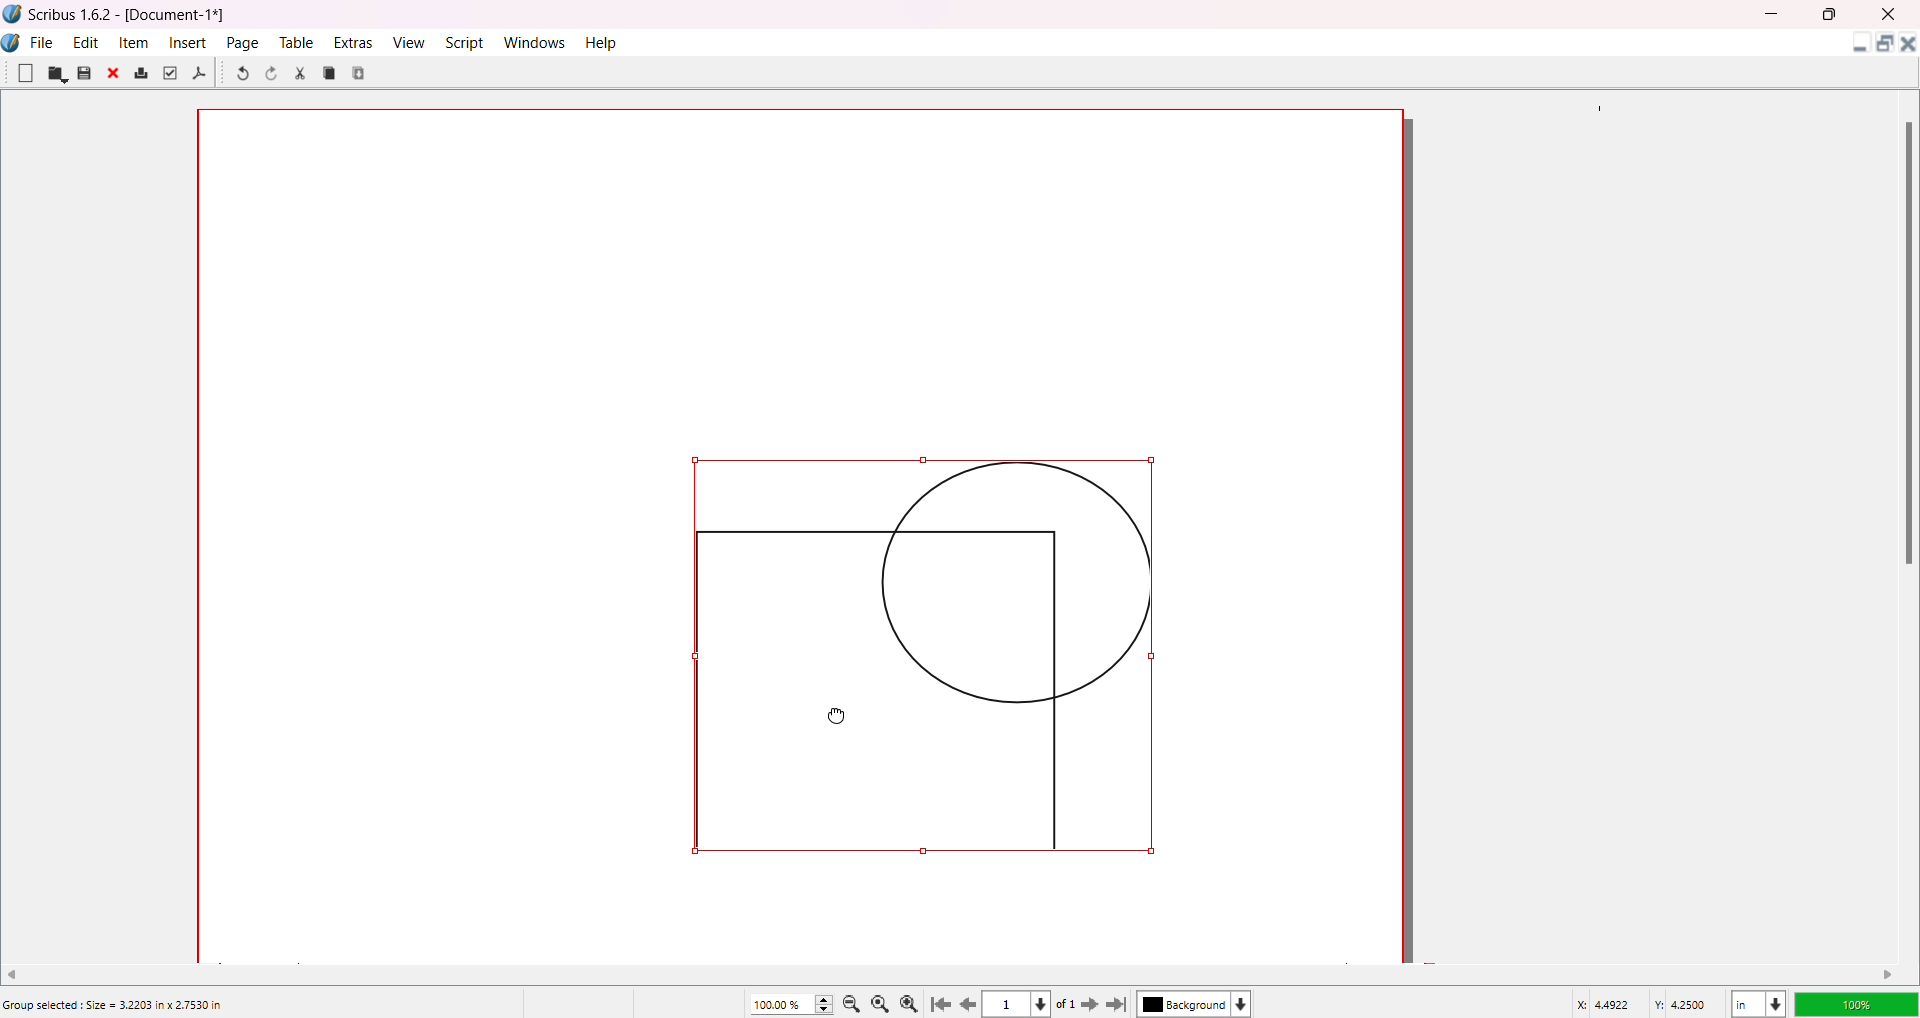 The width and height of the screenshot is (1920, 1018). What do you see at coordinates (1010, 1005) in the screenshot?
I see `Current page` at bounding box center [1010, 1005].